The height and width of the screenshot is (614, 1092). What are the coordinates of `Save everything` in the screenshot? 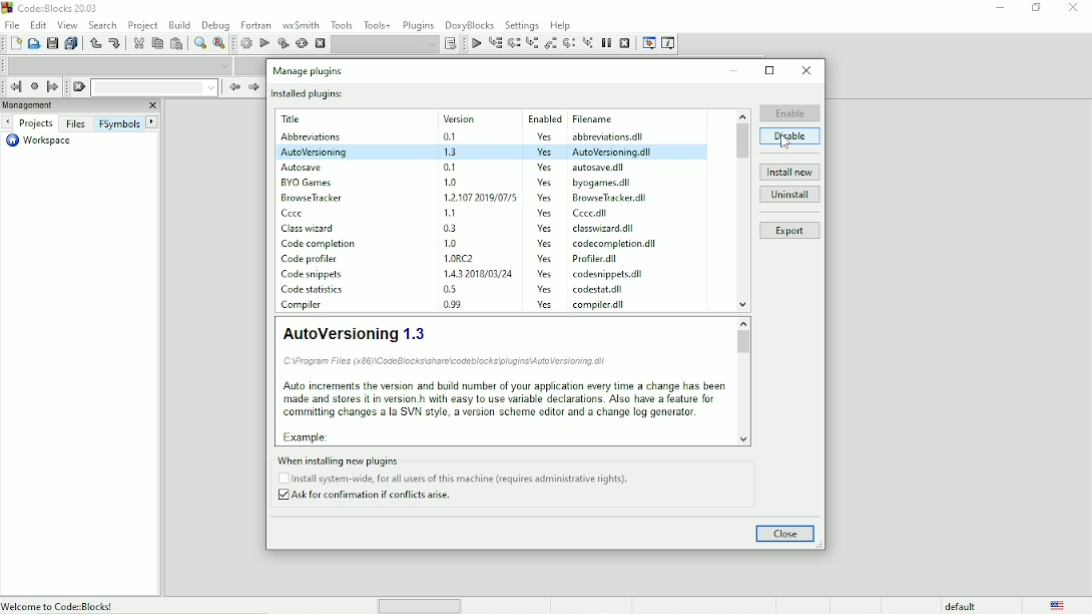 It's located at (72, 44).